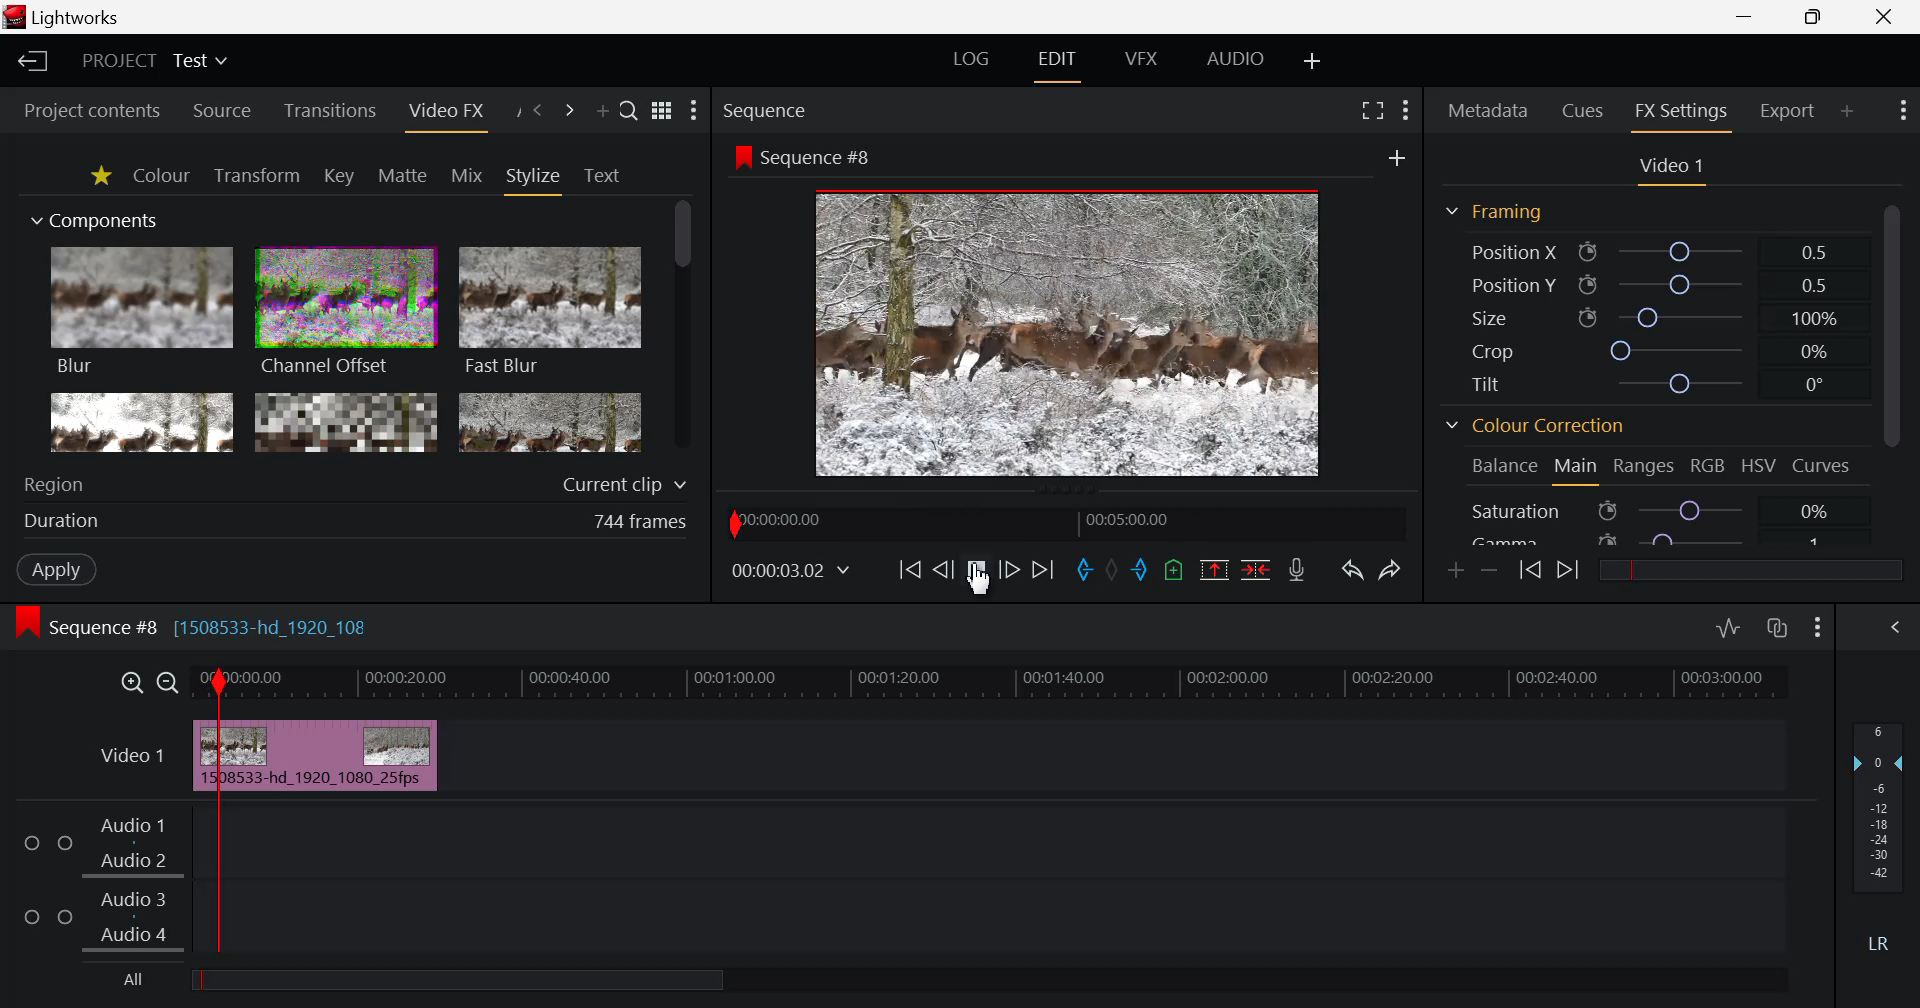 The width and height of the screenshot is (1920, 1008). I want to click on Decibel Level, so click(1879, 831).